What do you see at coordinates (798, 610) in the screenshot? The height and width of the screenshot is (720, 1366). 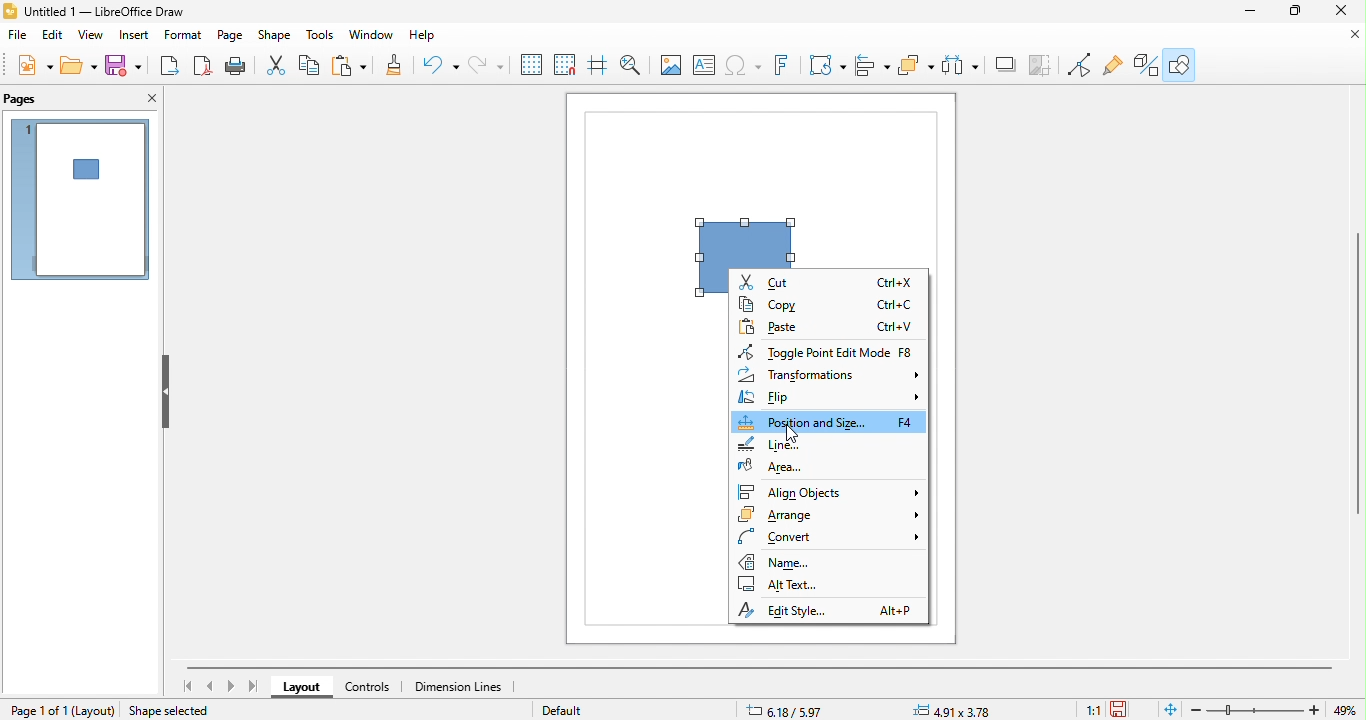 I see `edit style` at bounding box center [798, 610].